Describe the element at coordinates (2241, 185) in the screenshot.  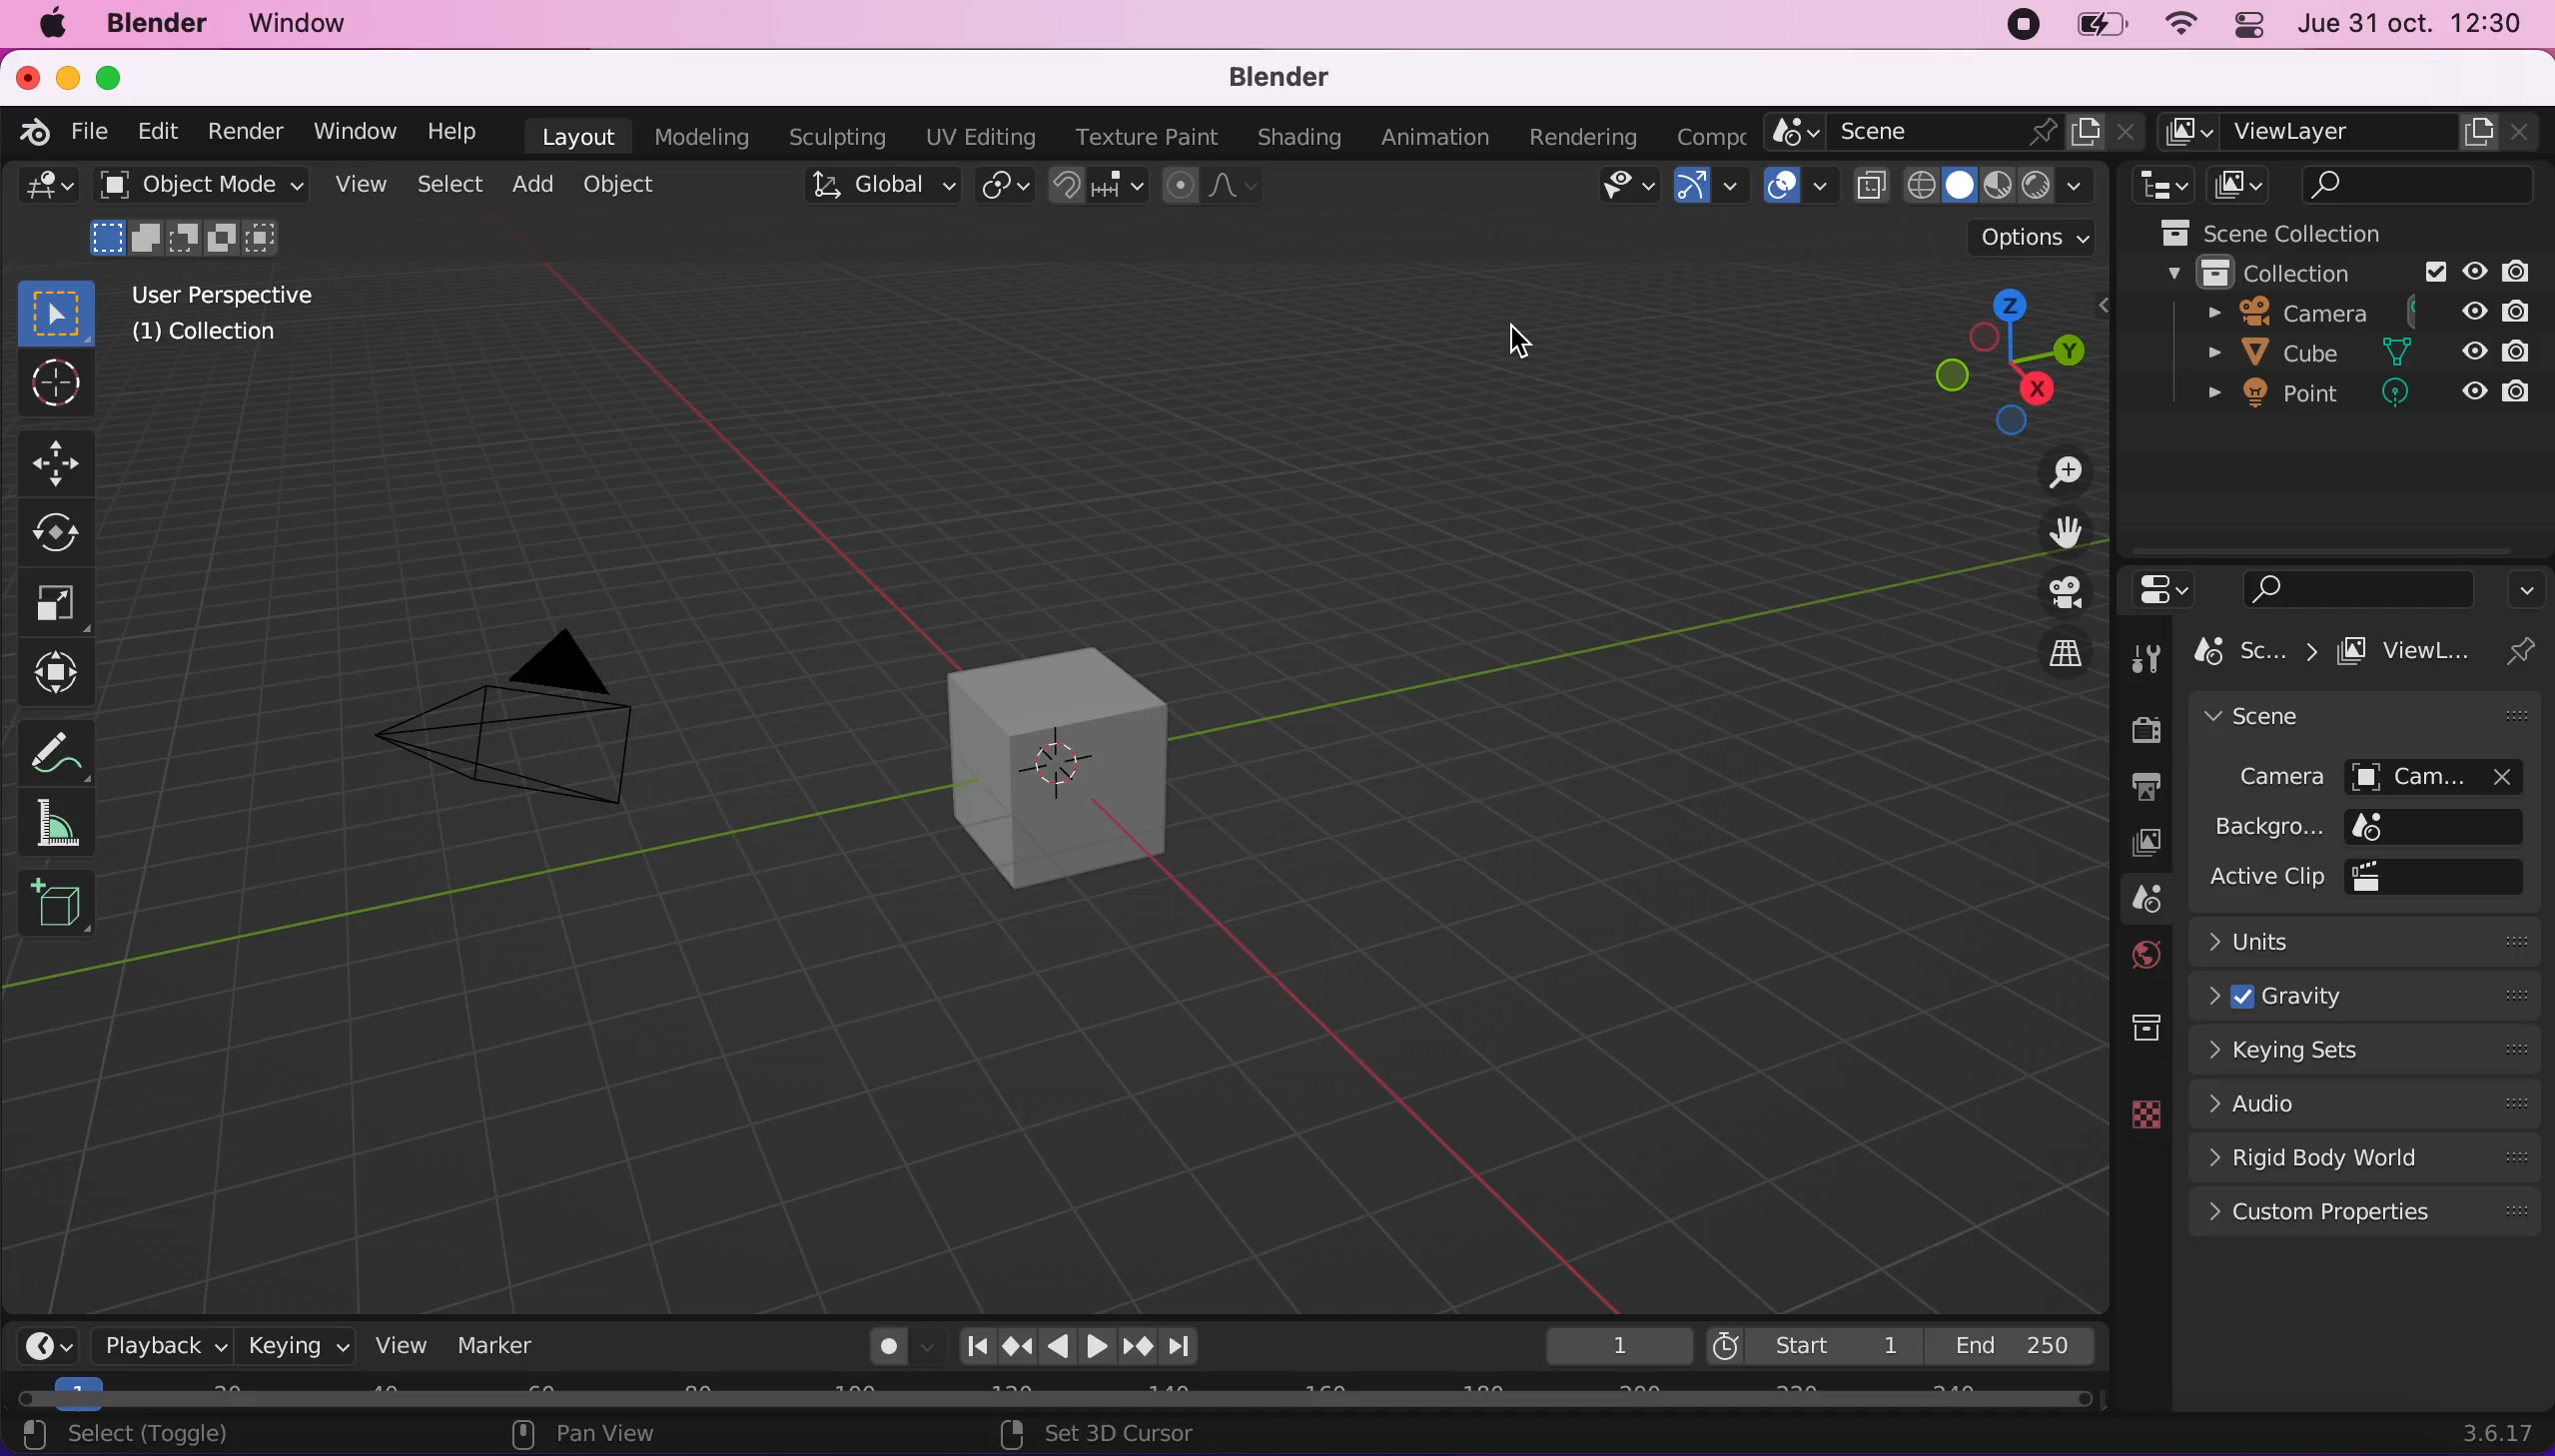
I see `display view` at that location.